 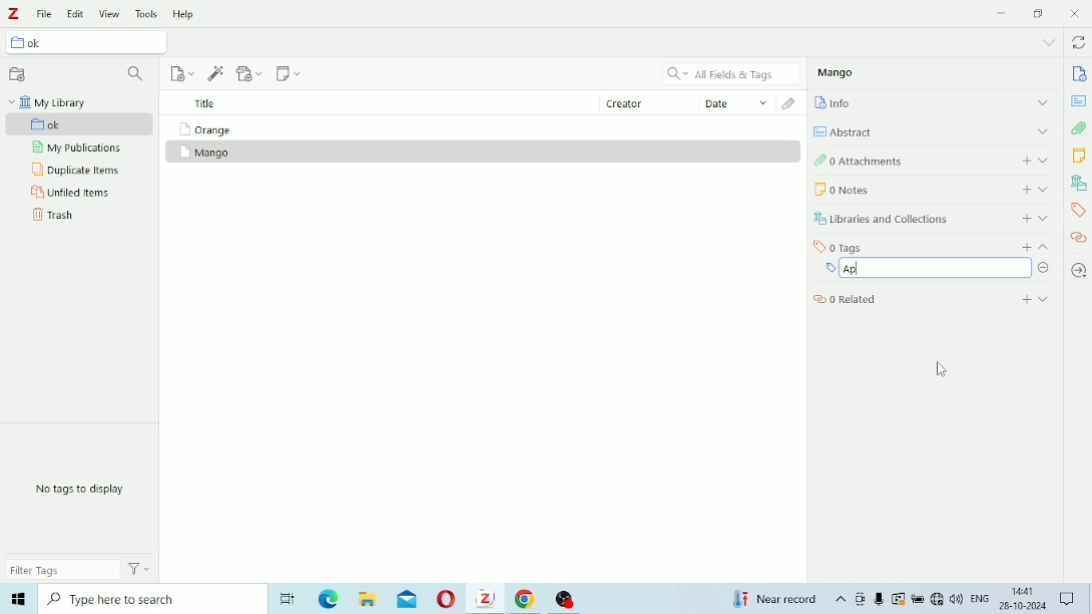 What do you see at coordinates (75, 170) in the screenshot?
I see `Duplicate Items` at bounding box center [75, 170].